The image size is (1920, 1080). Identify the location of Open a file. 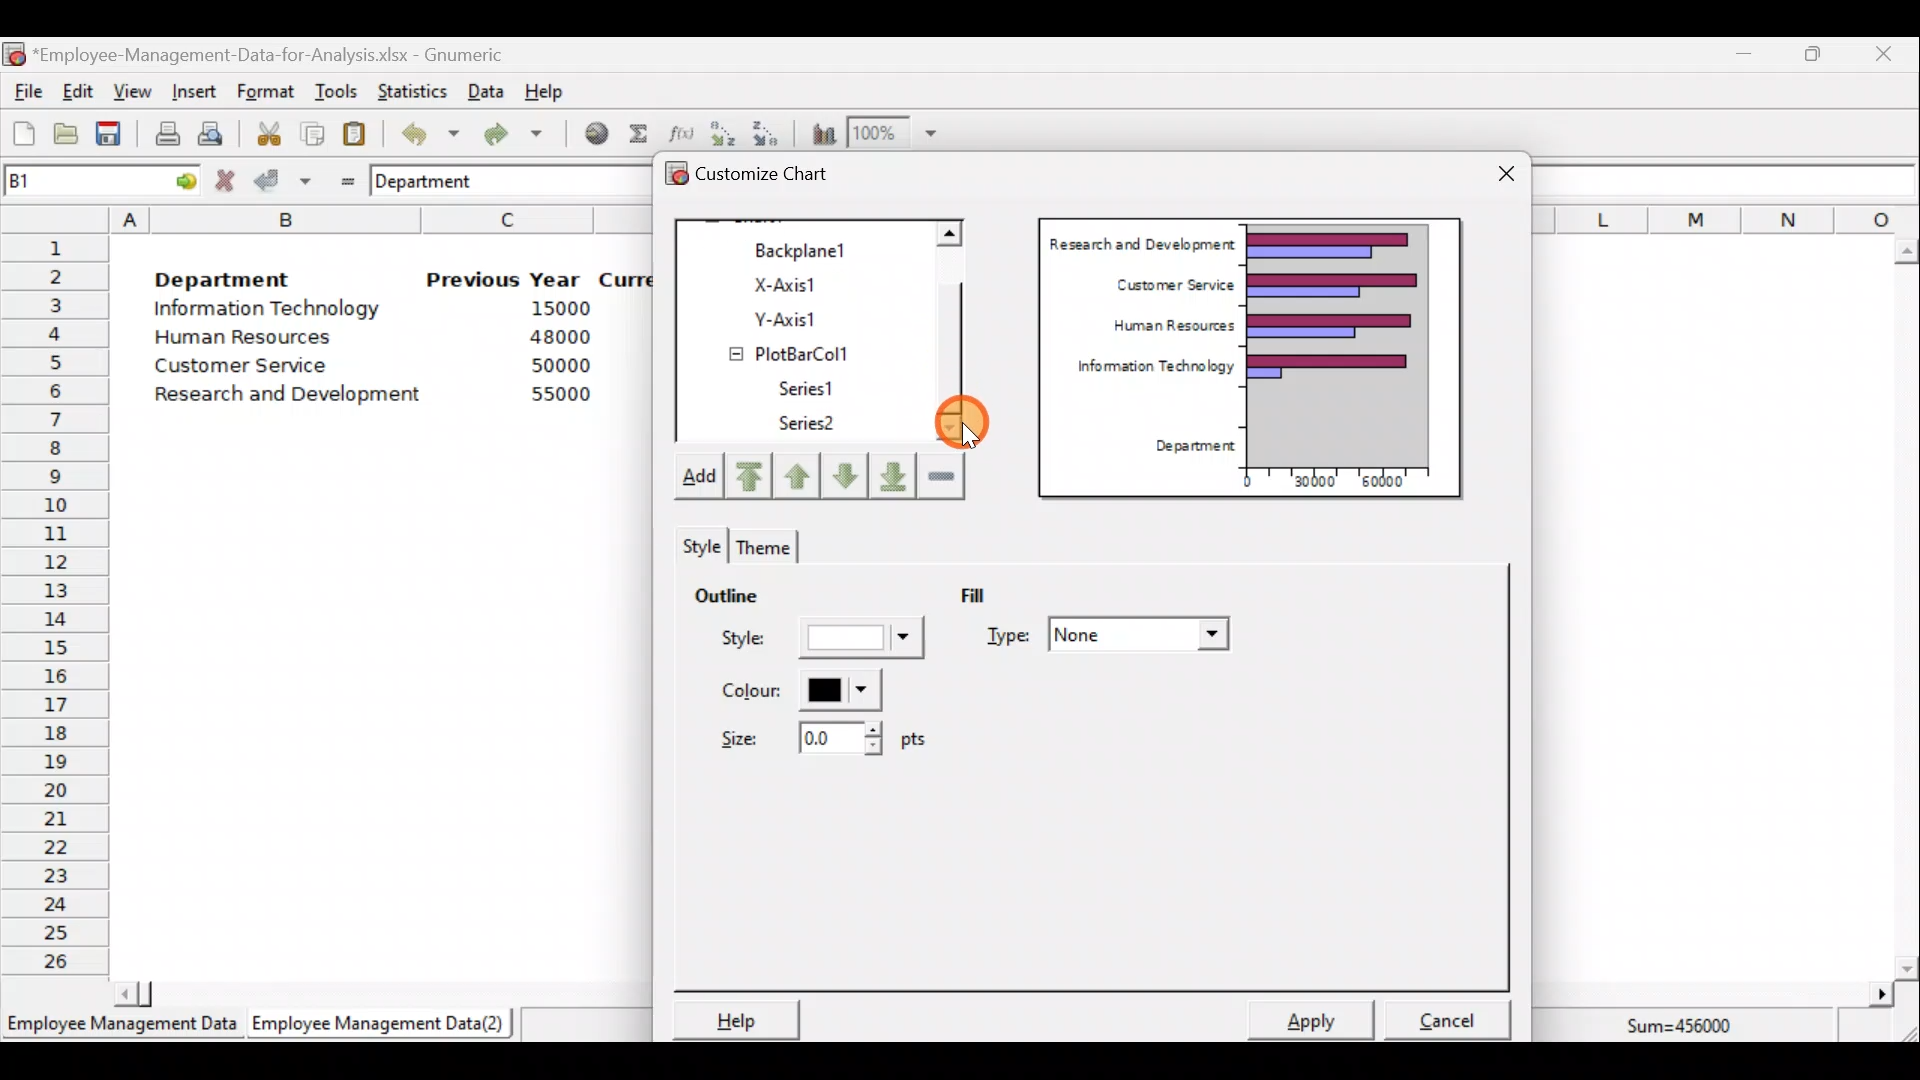
(71, 136).